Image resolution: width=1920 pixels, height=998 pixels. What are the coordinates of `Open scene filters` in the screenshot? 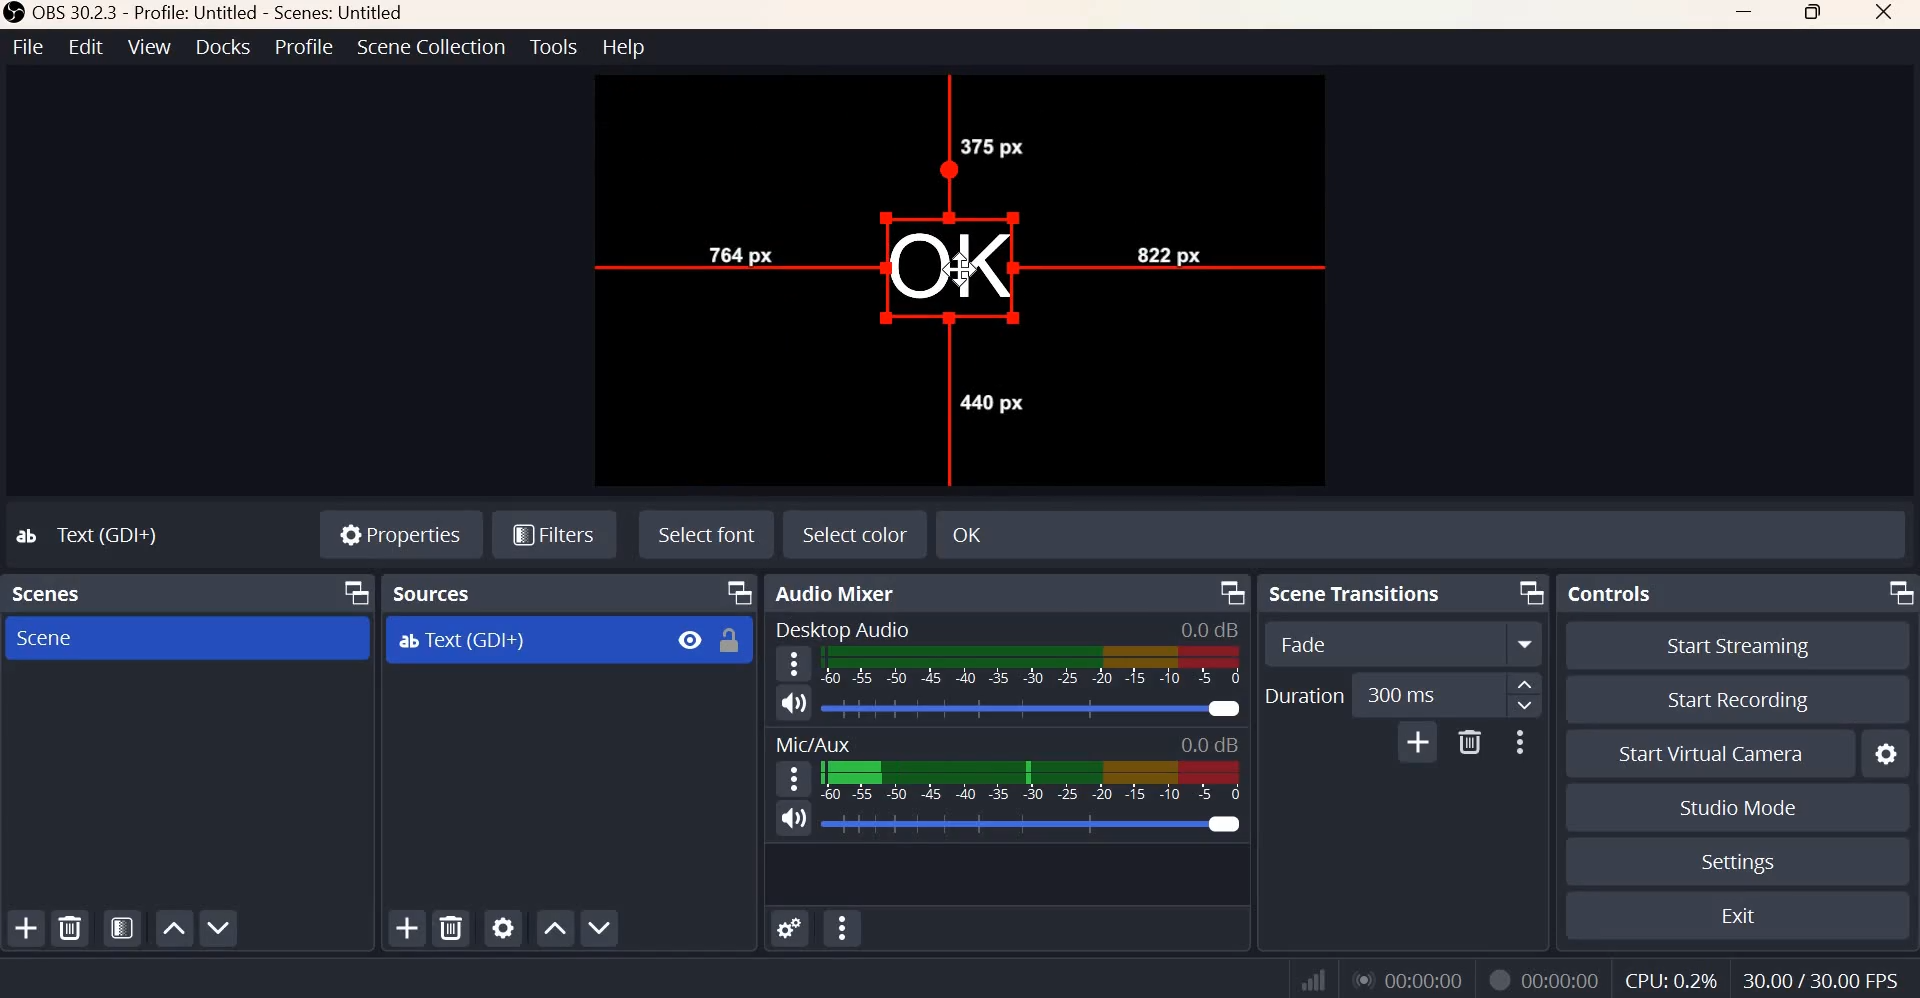 It's located at (121, 927).